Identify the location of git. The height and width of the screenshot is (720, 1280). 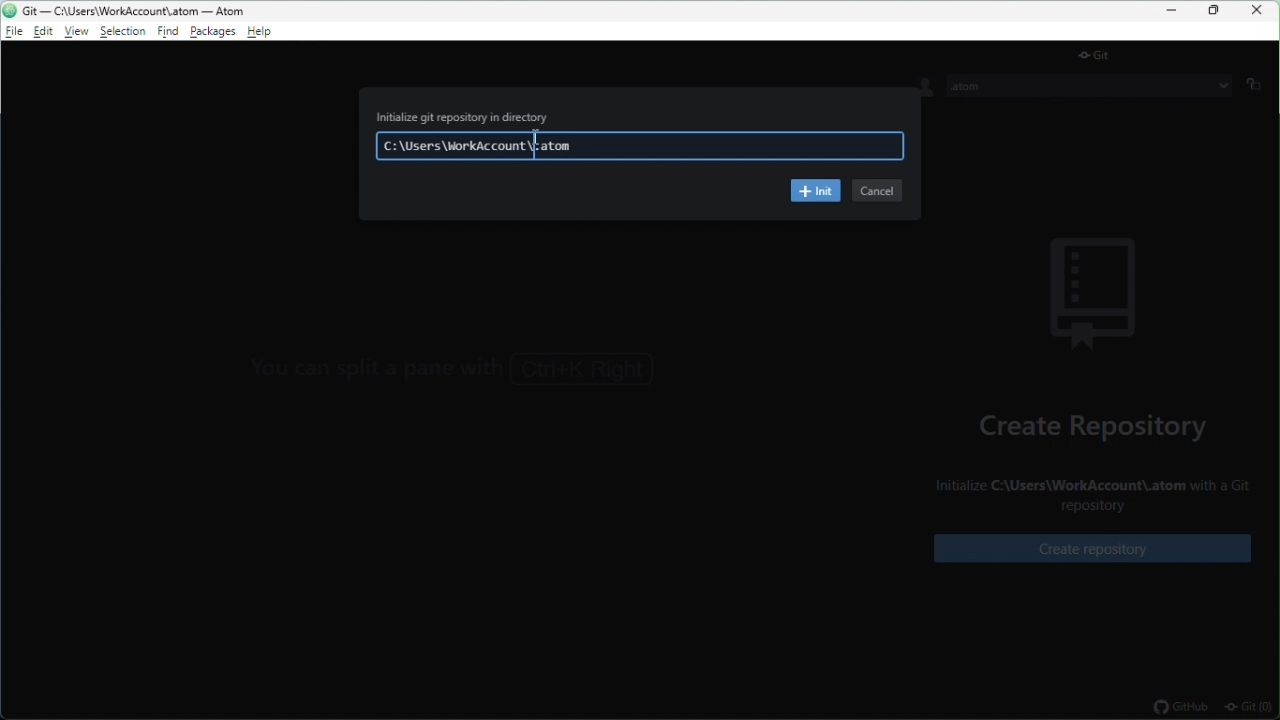
(1102, 53).